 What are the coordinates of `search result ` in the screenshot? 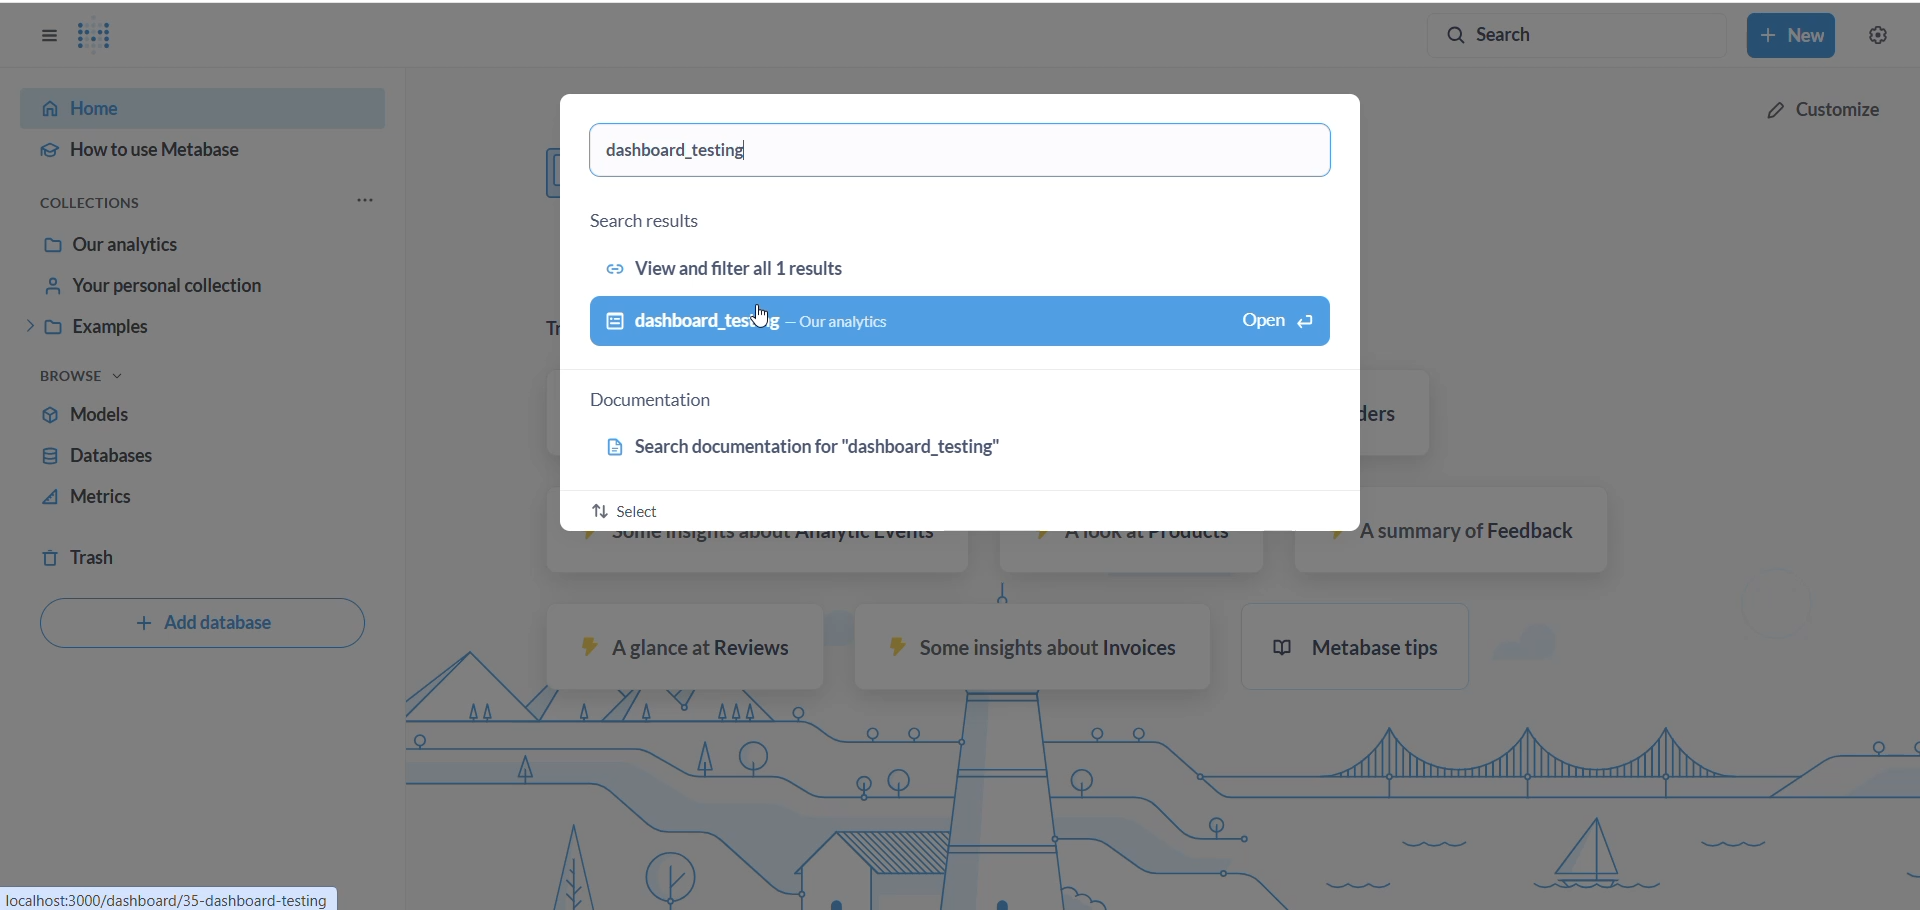 It's located at (663, 218).